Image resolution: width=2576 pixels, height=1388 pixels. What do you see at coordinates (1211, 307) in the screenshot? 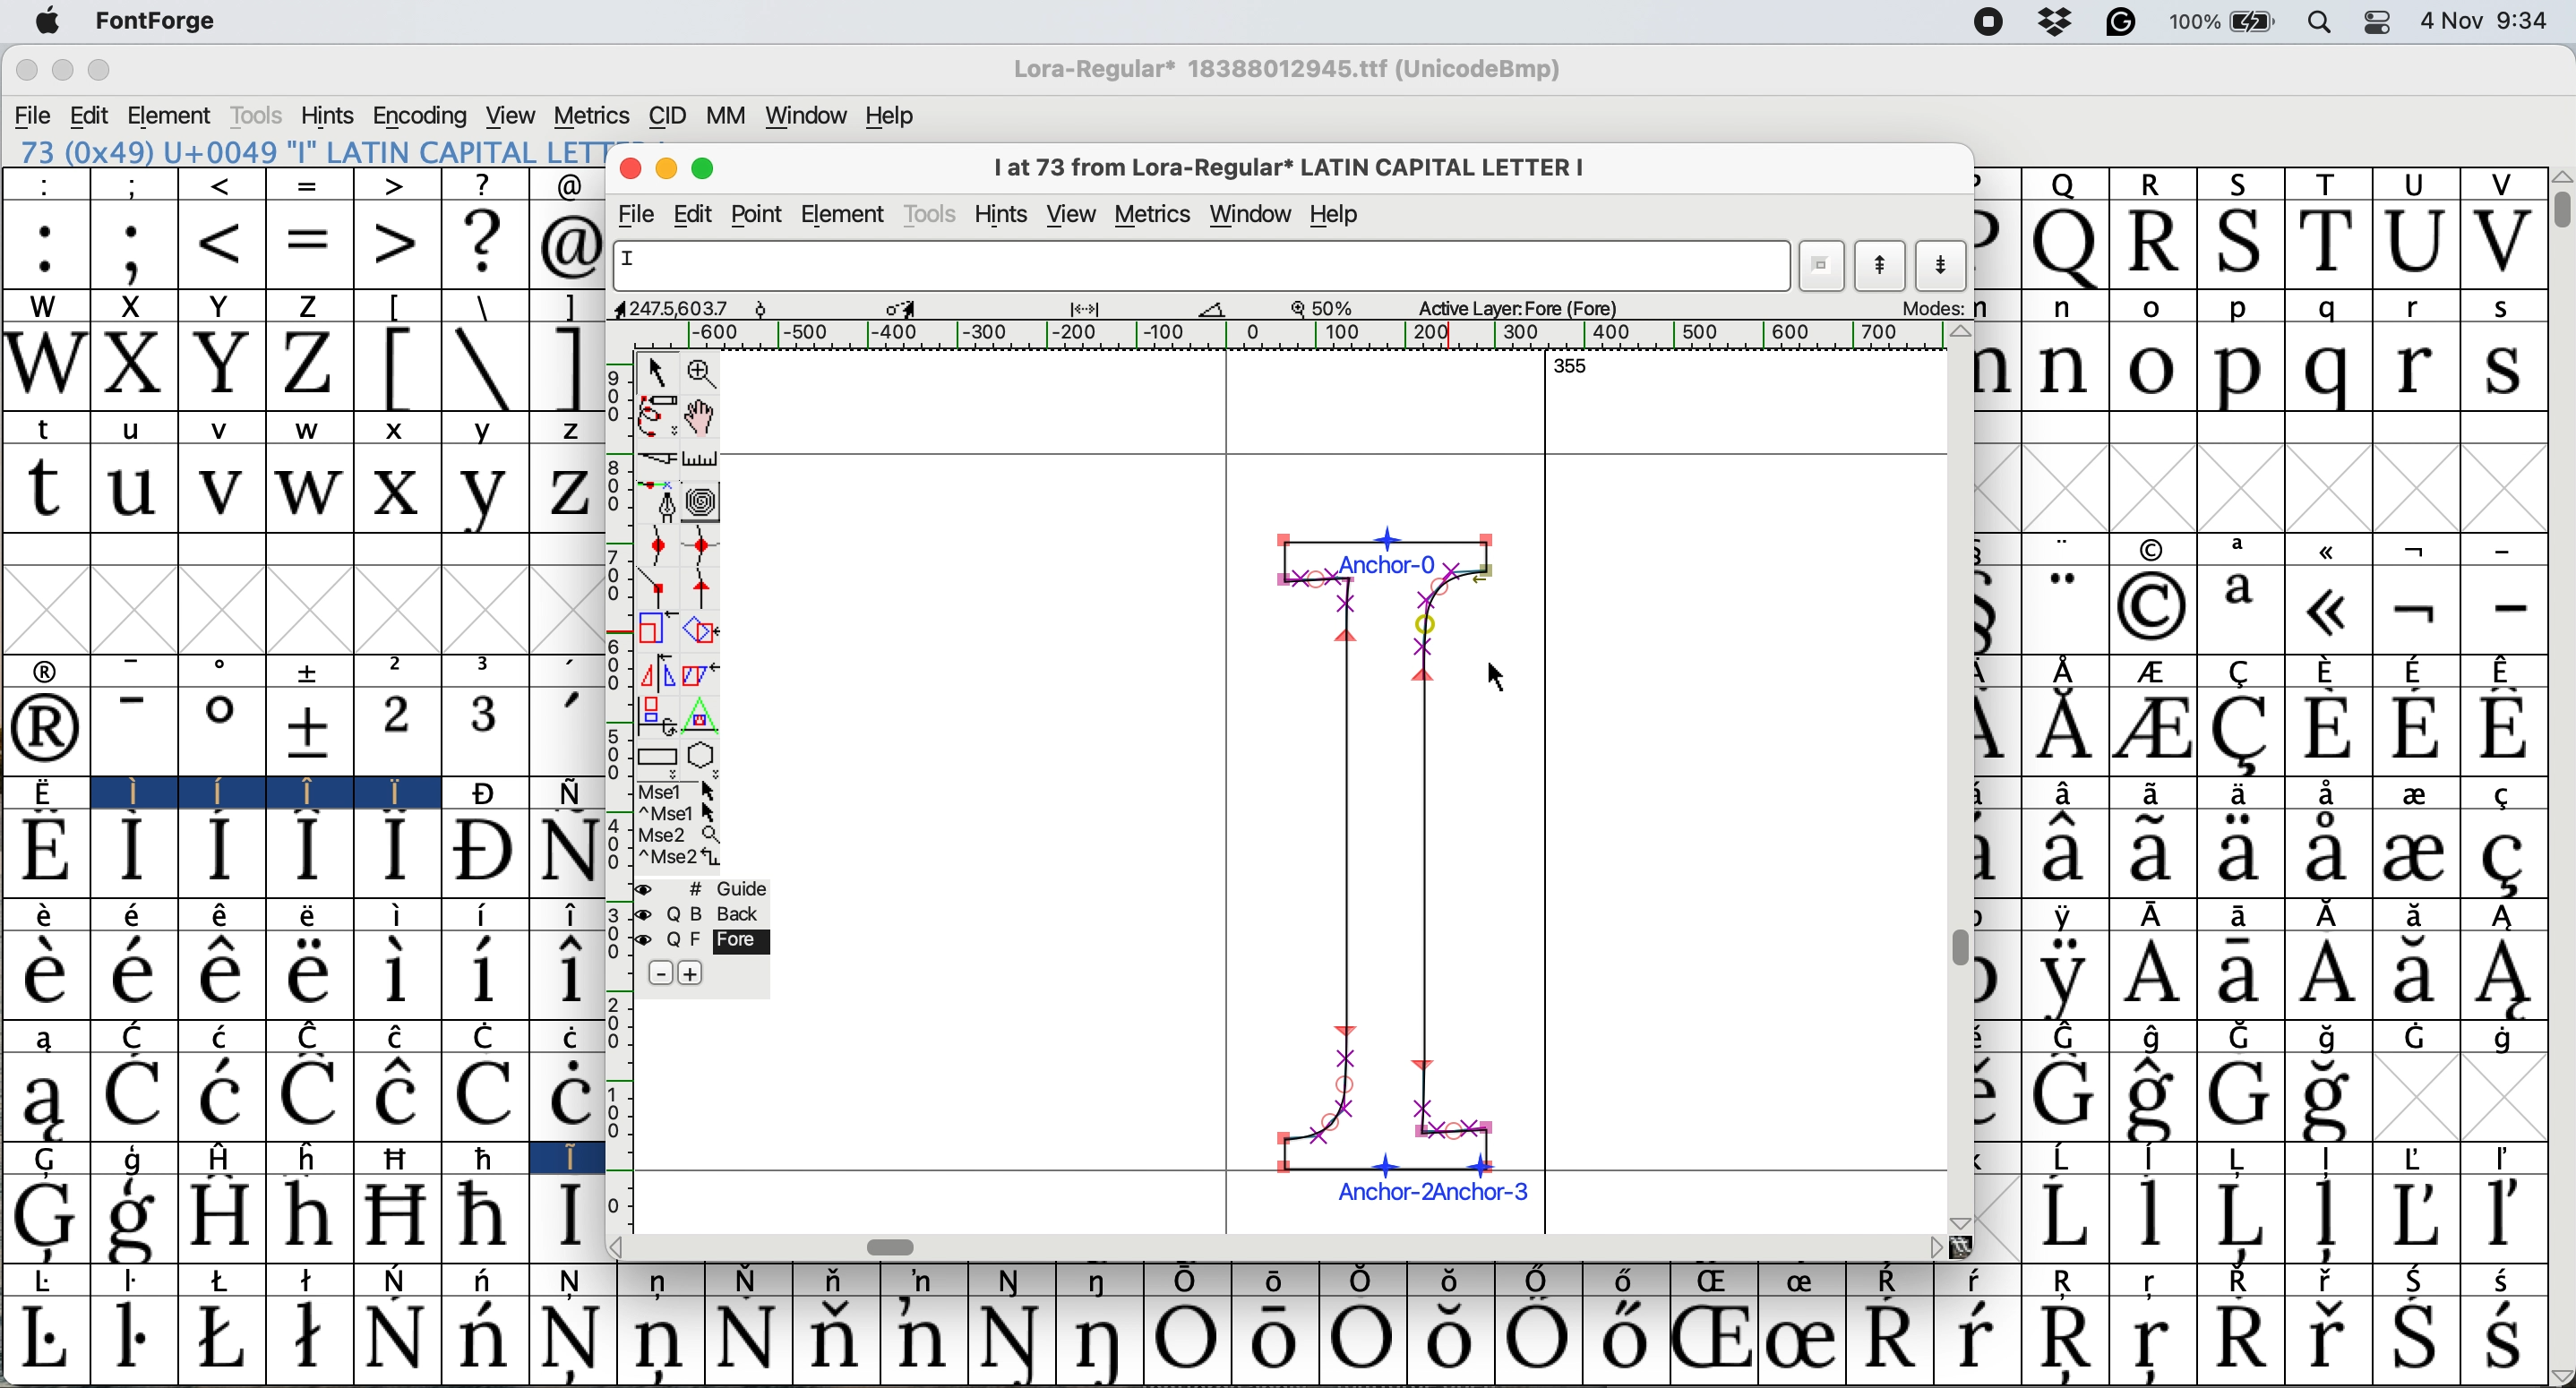
I see `` at bounding box center [1211, 307].